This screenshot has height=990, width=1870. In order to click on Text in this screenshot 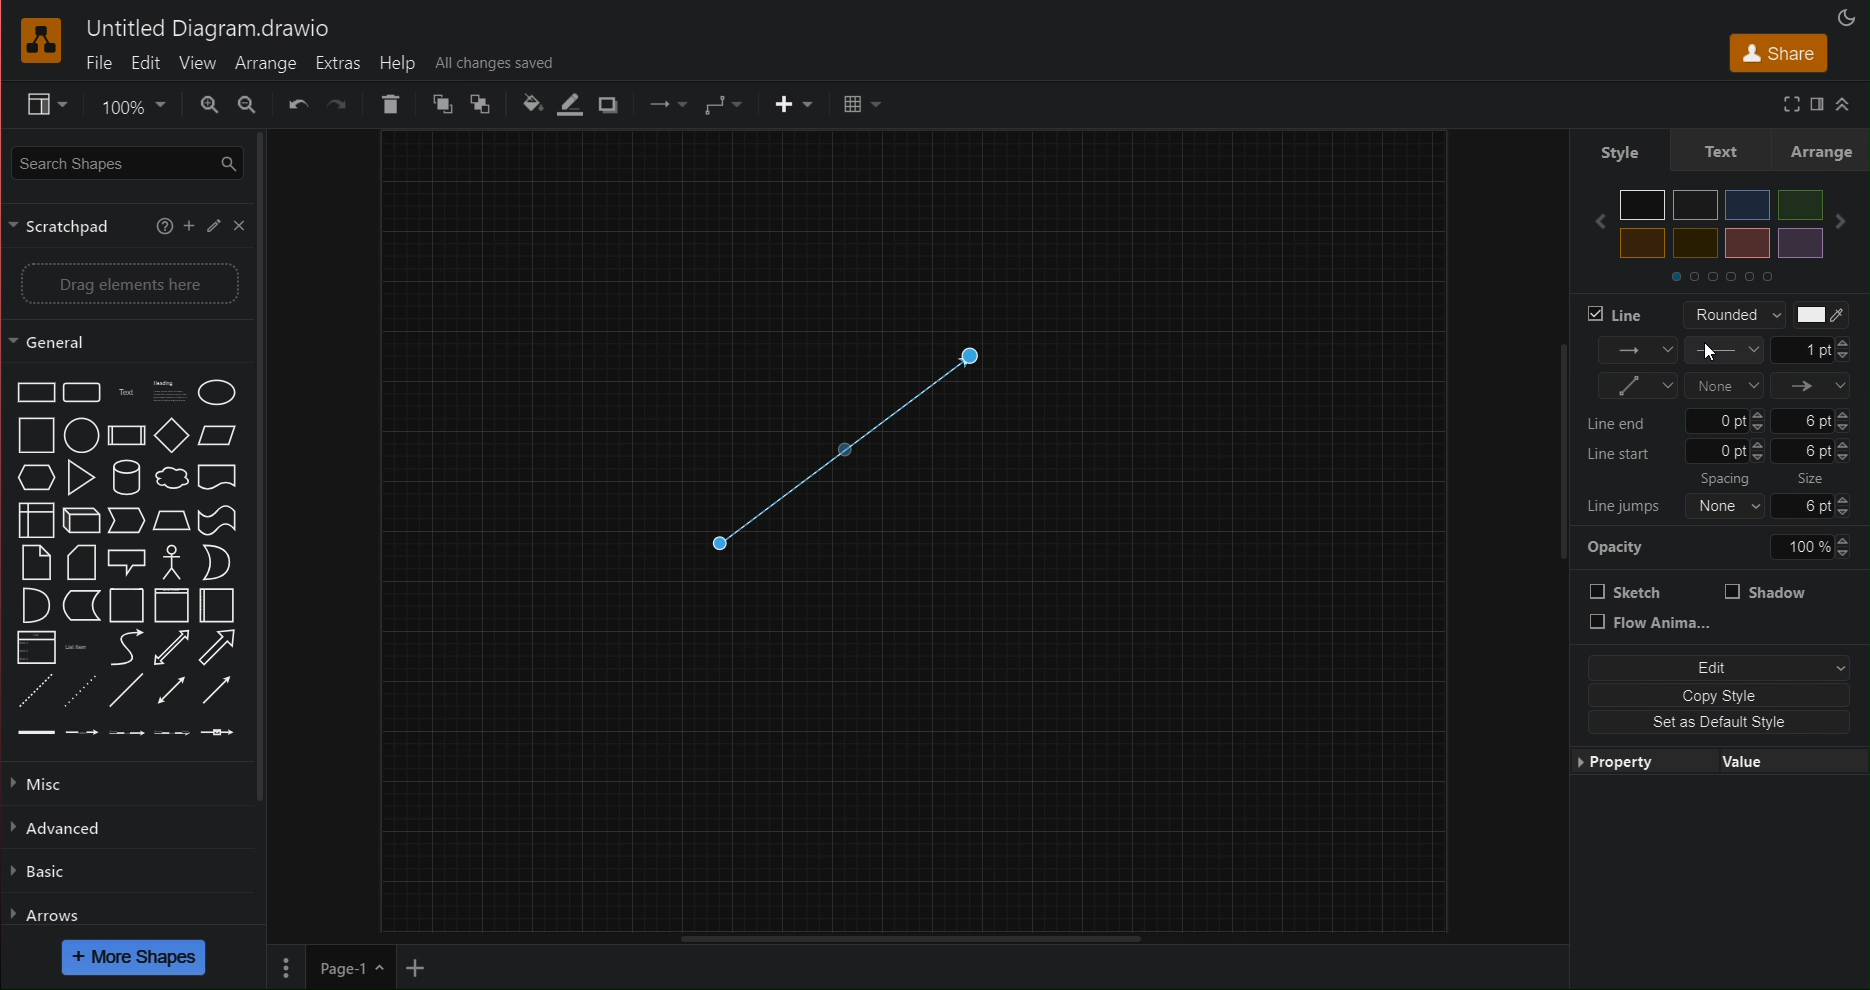, I will do `click(1719, 152)`.